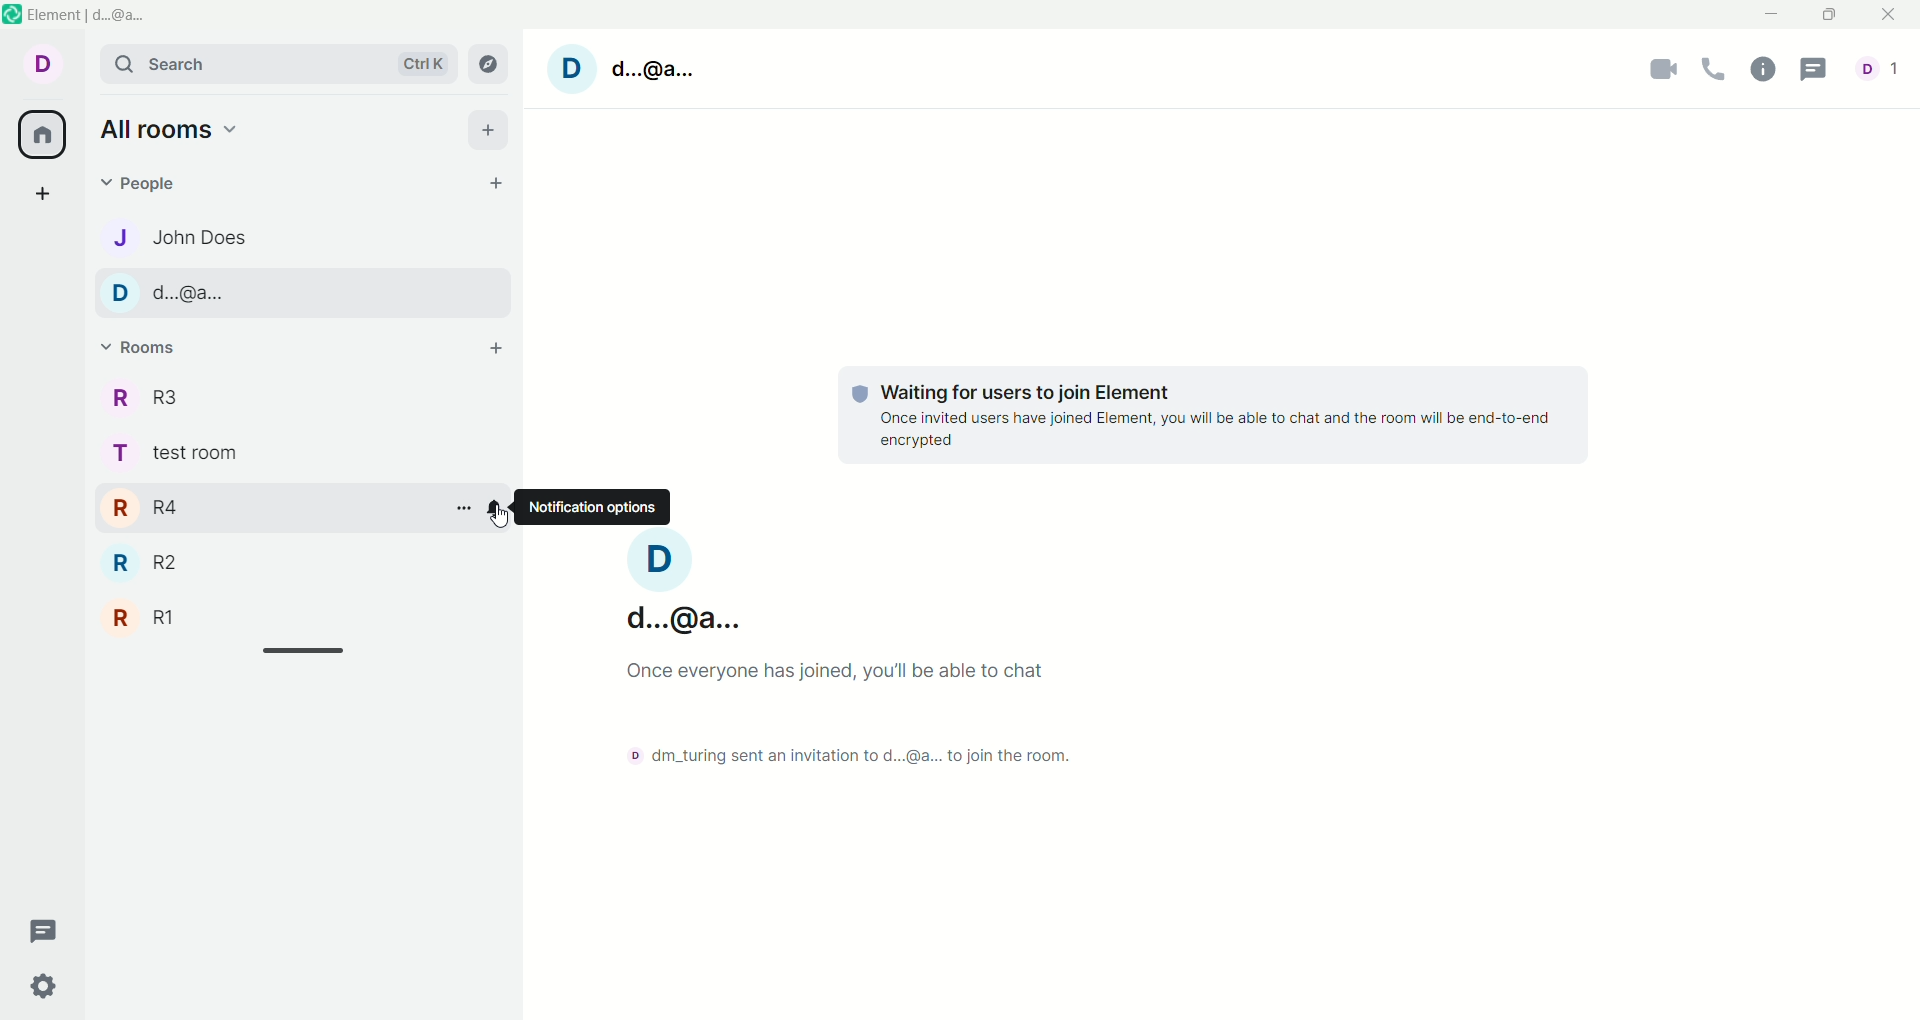  Describe the element at coordinates (495, 512) in the screenshot. I see `notification` at that location.